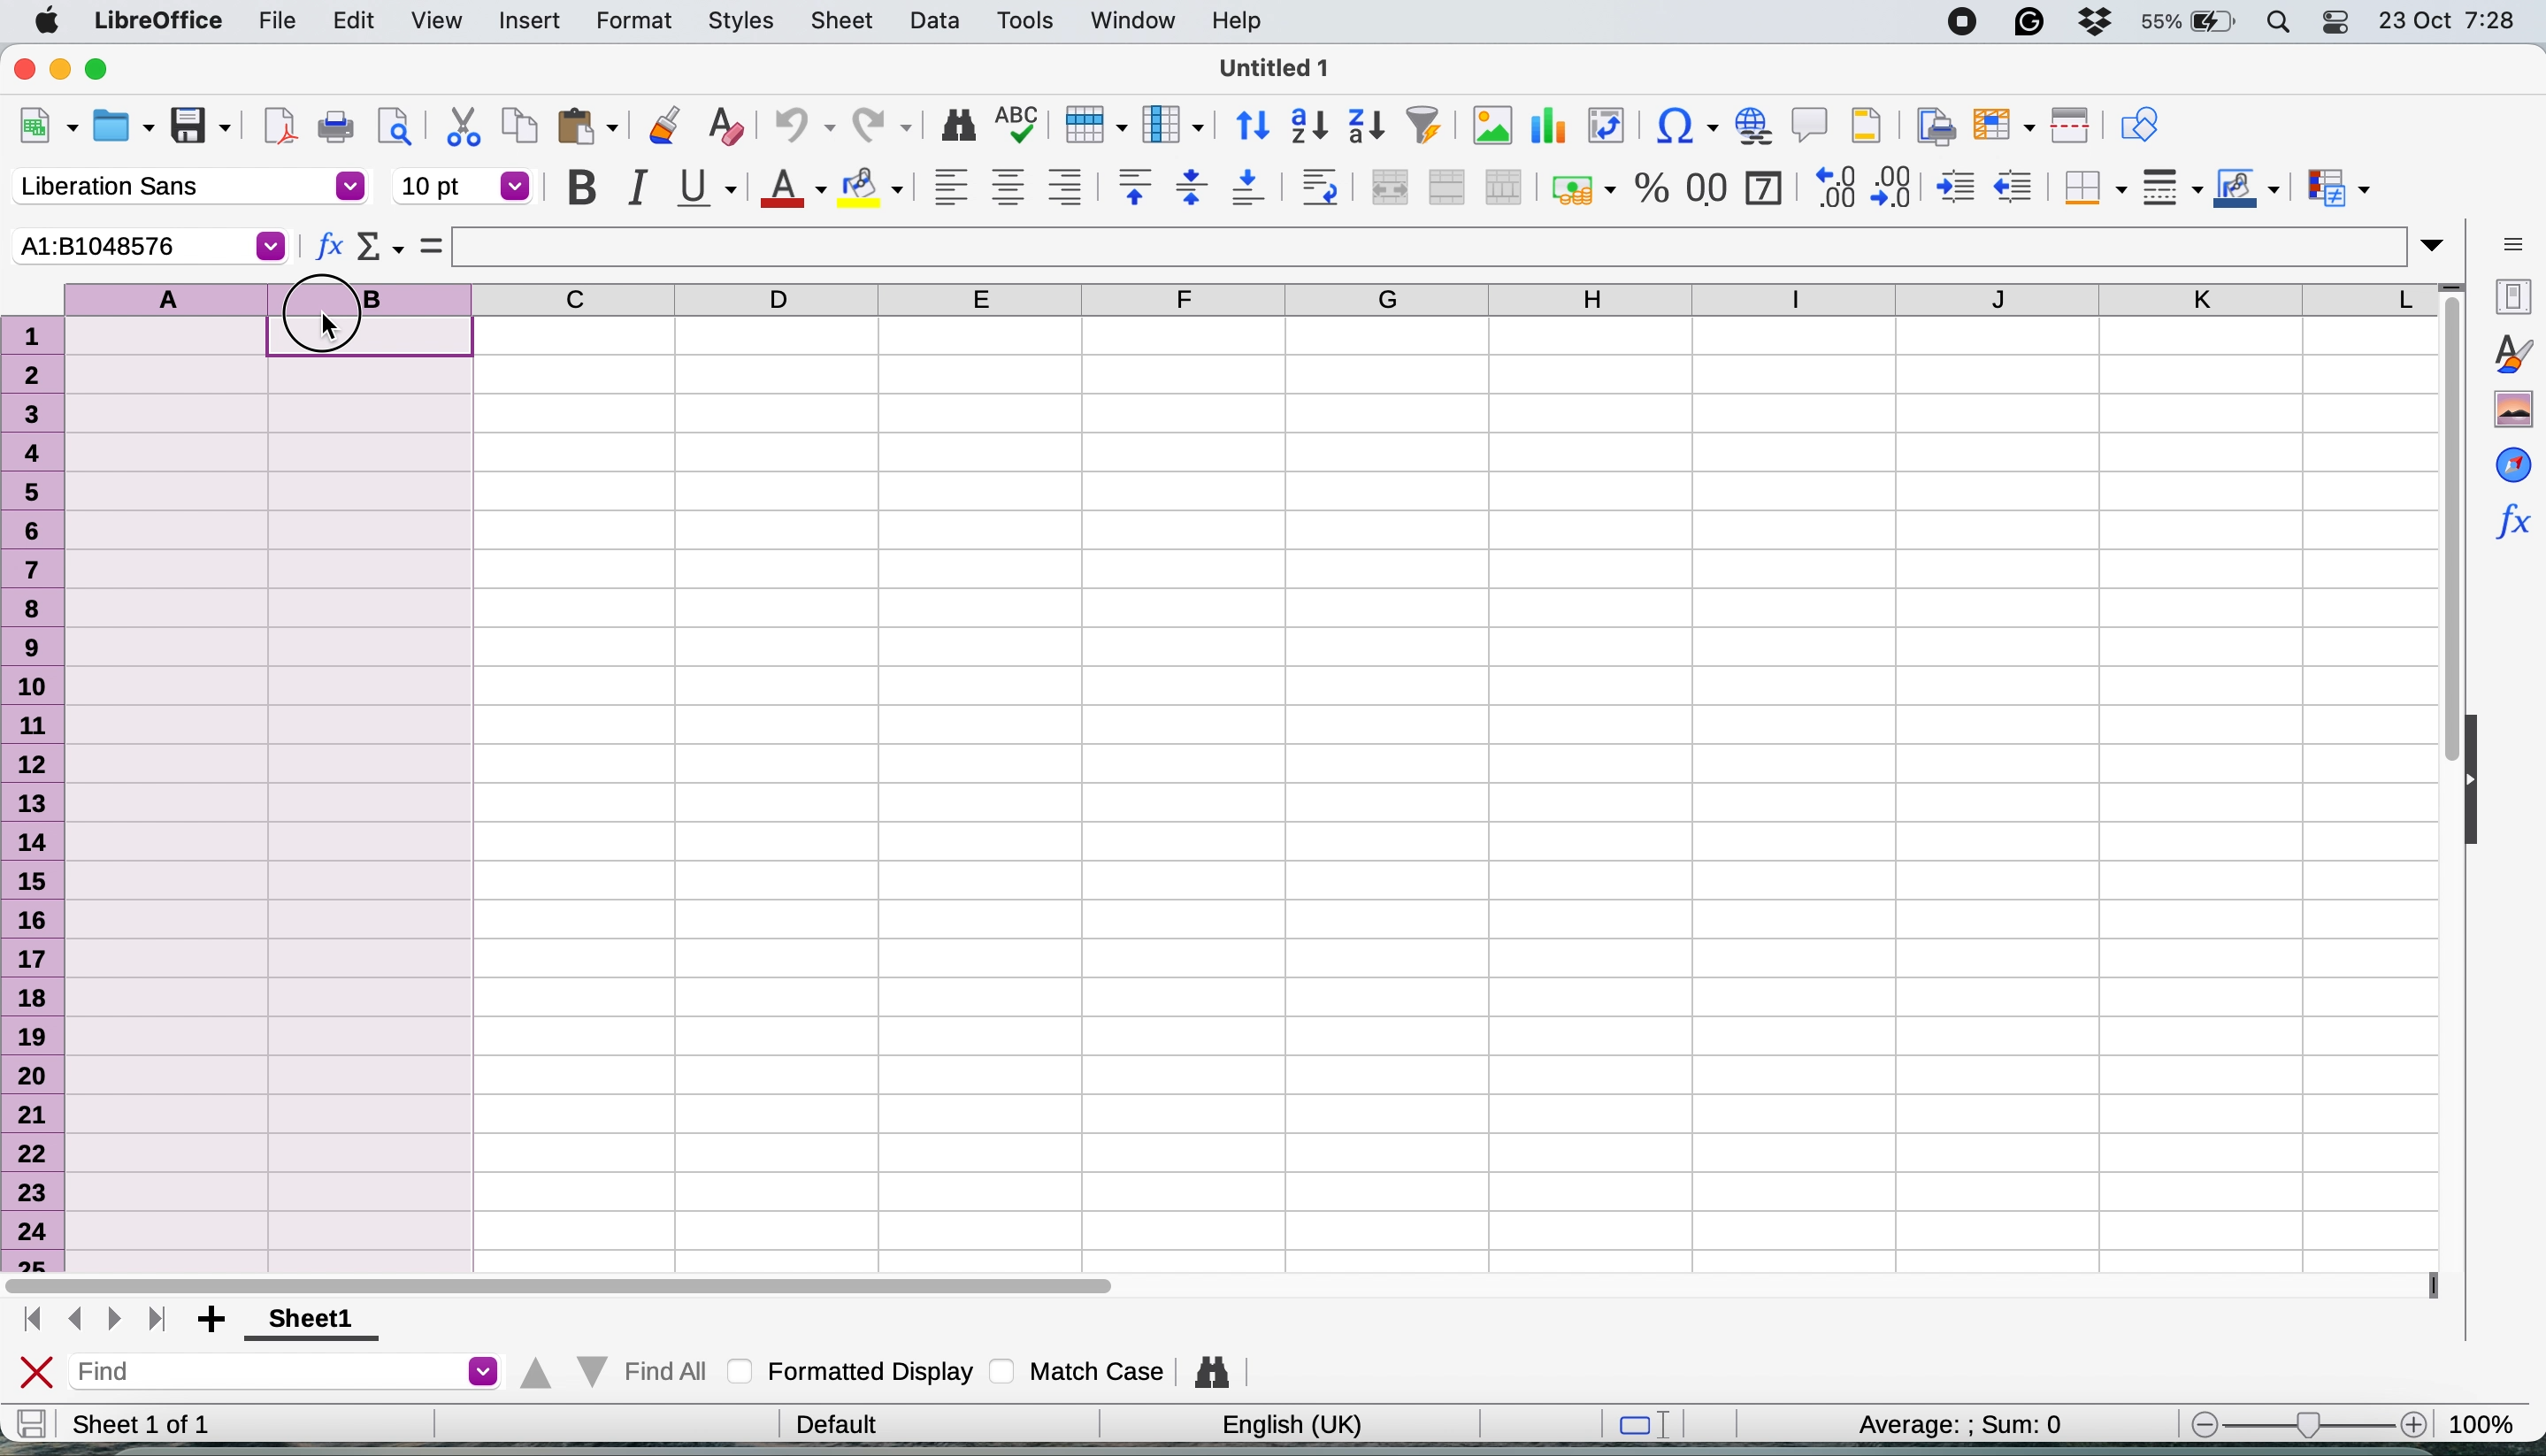 The image size is (2546, 1456). Describe the element at coordinates (91, 1320) in the screenshot. I see `switch between sheets` at that location.